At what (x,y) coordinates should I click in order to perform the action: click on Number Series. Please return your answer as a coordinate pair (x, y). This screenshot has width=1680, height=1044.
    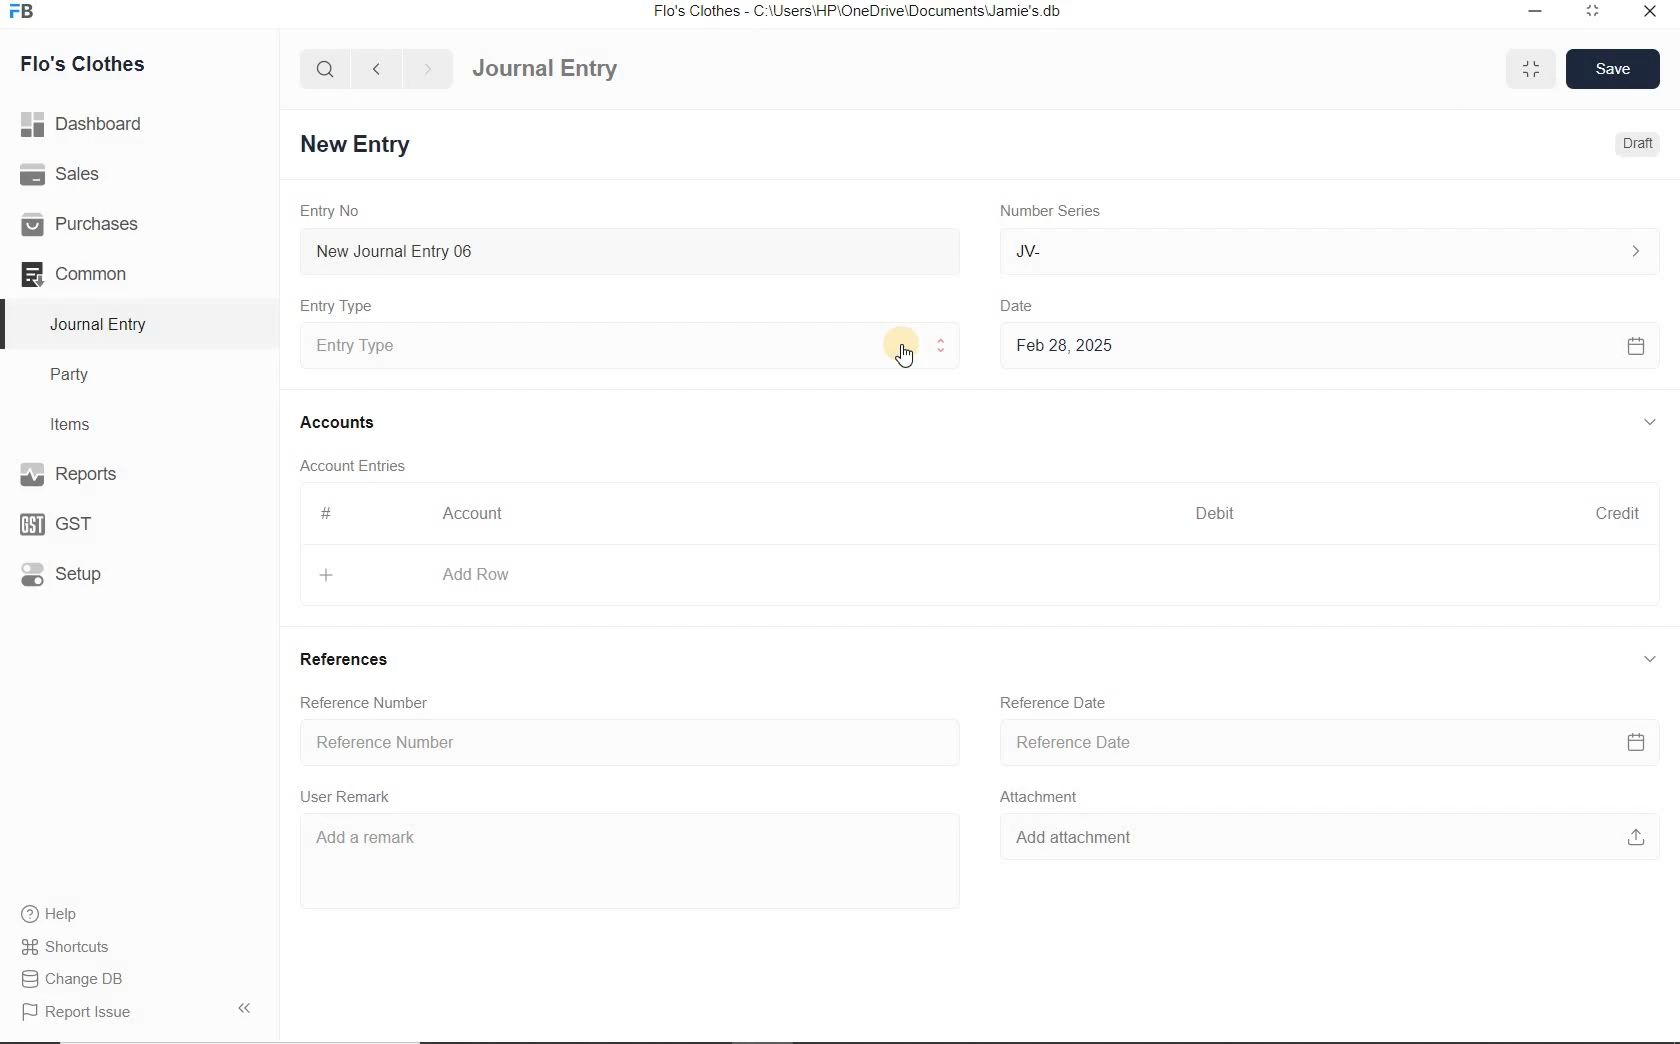
    Looking at the image, I should click on (1048, 211).